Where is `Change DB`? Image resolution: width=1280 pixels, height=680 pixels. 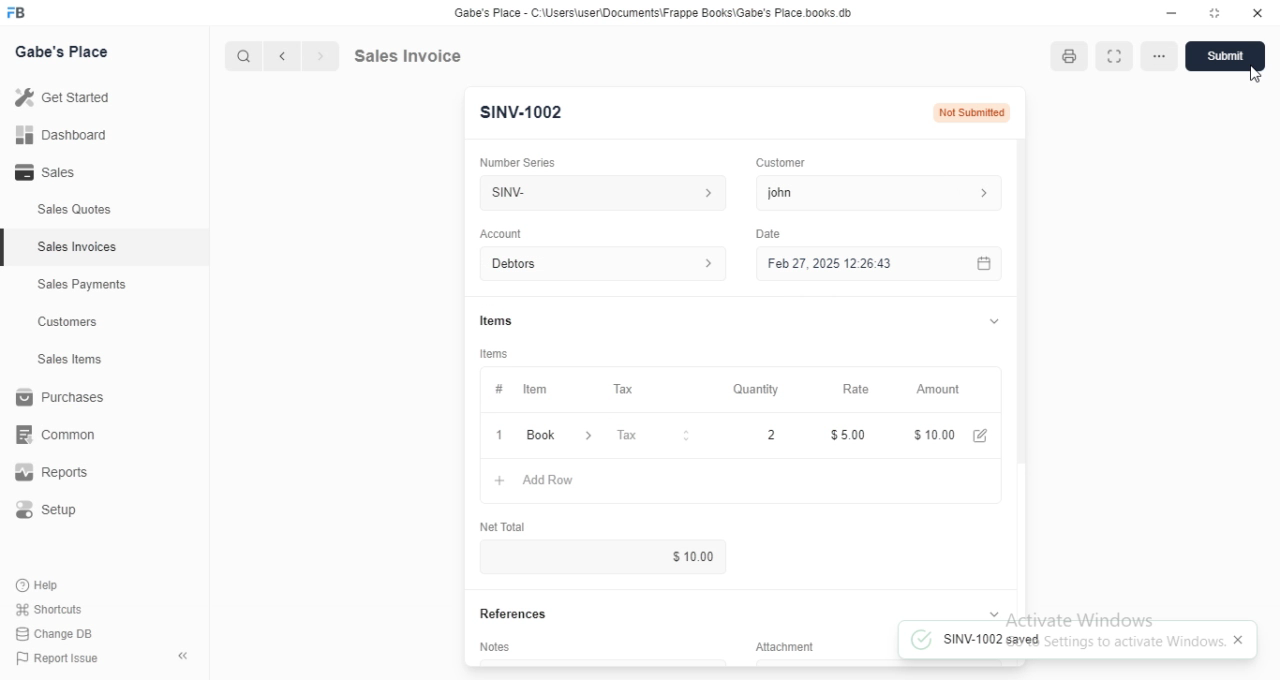
Change DB is located at coordinates (57, 634).